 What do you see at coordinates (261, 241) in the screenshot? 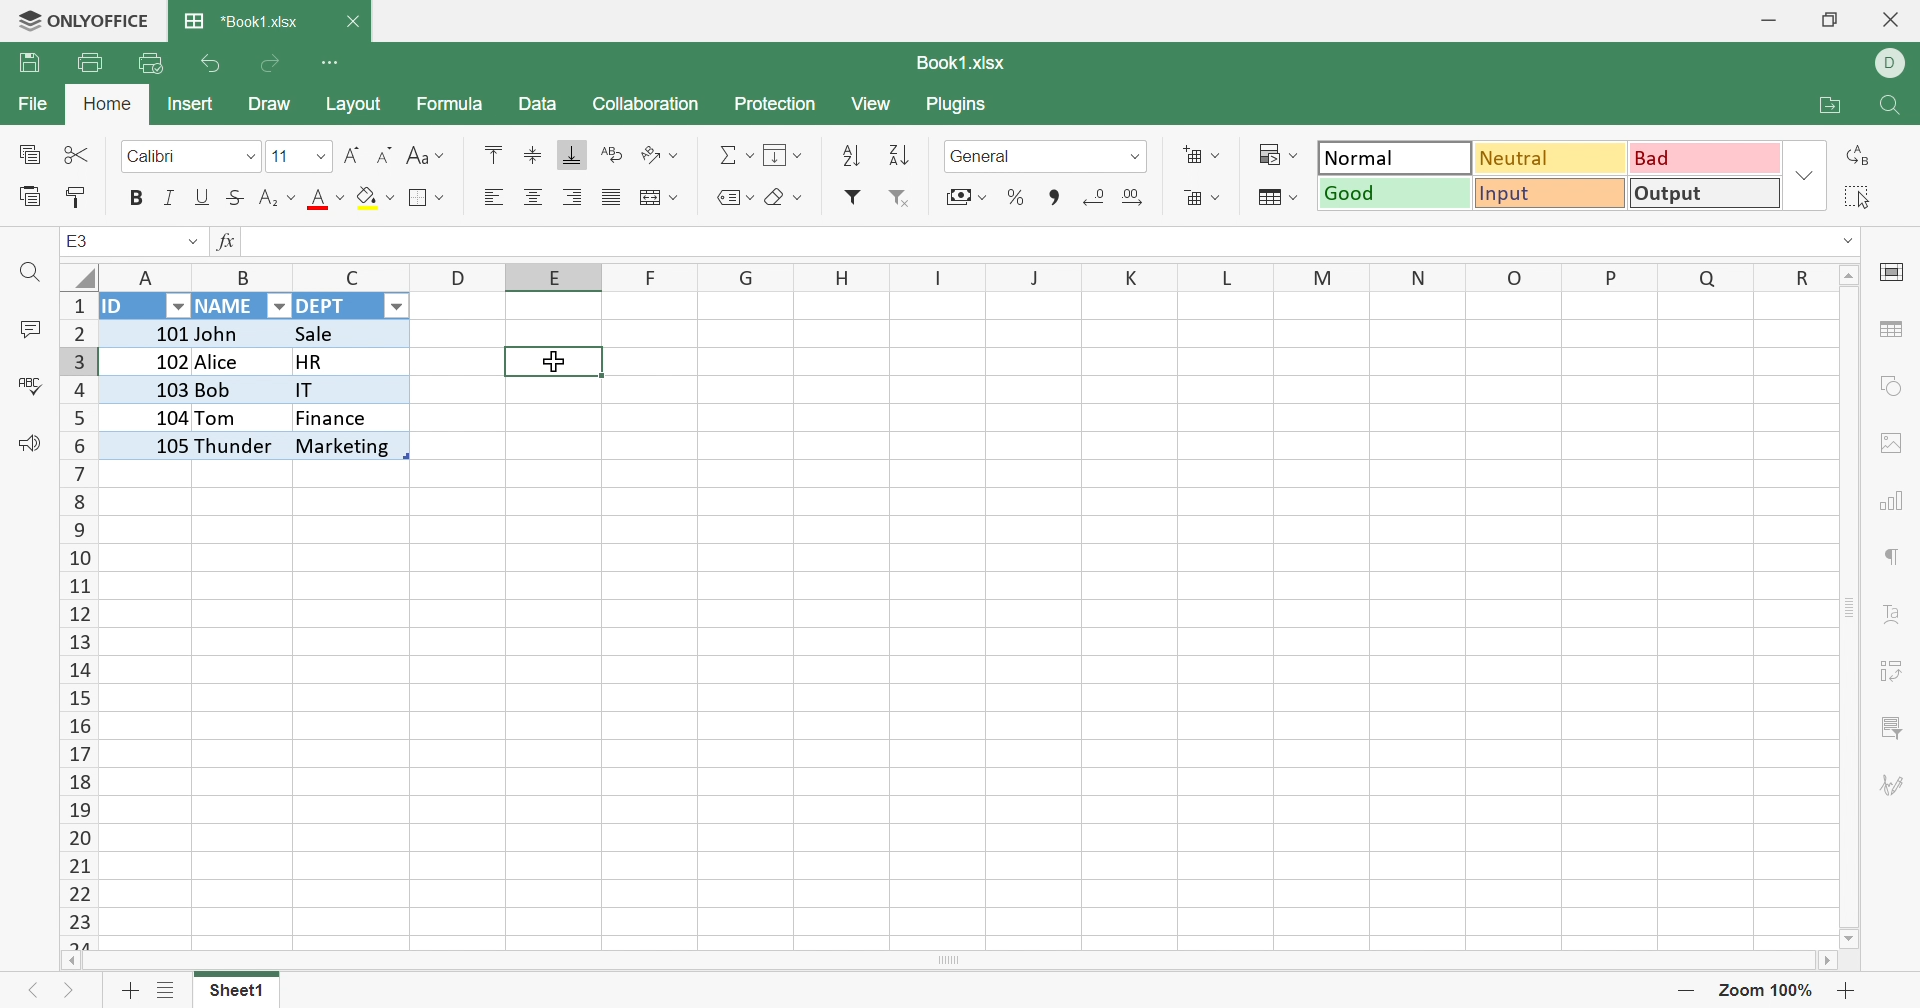
I see `ID` at bounding box center [261, 241].